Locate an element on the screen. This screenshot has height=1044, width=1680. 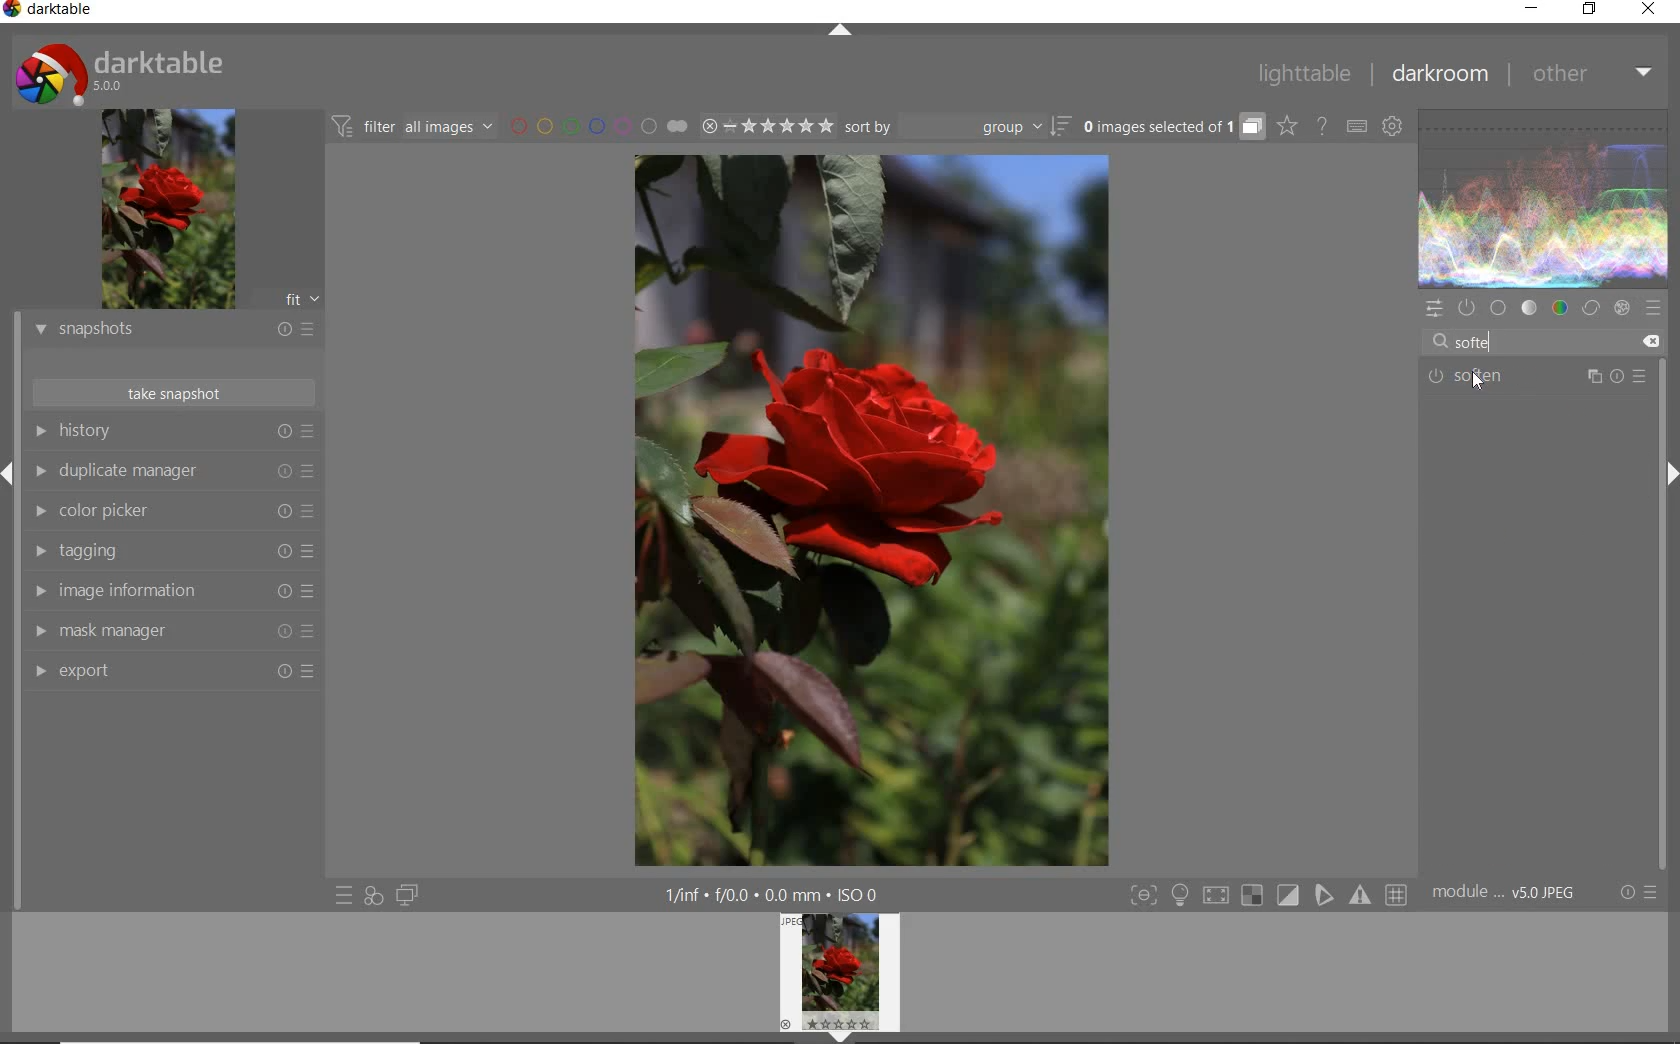
image preview is located at coordinates (839, 978).